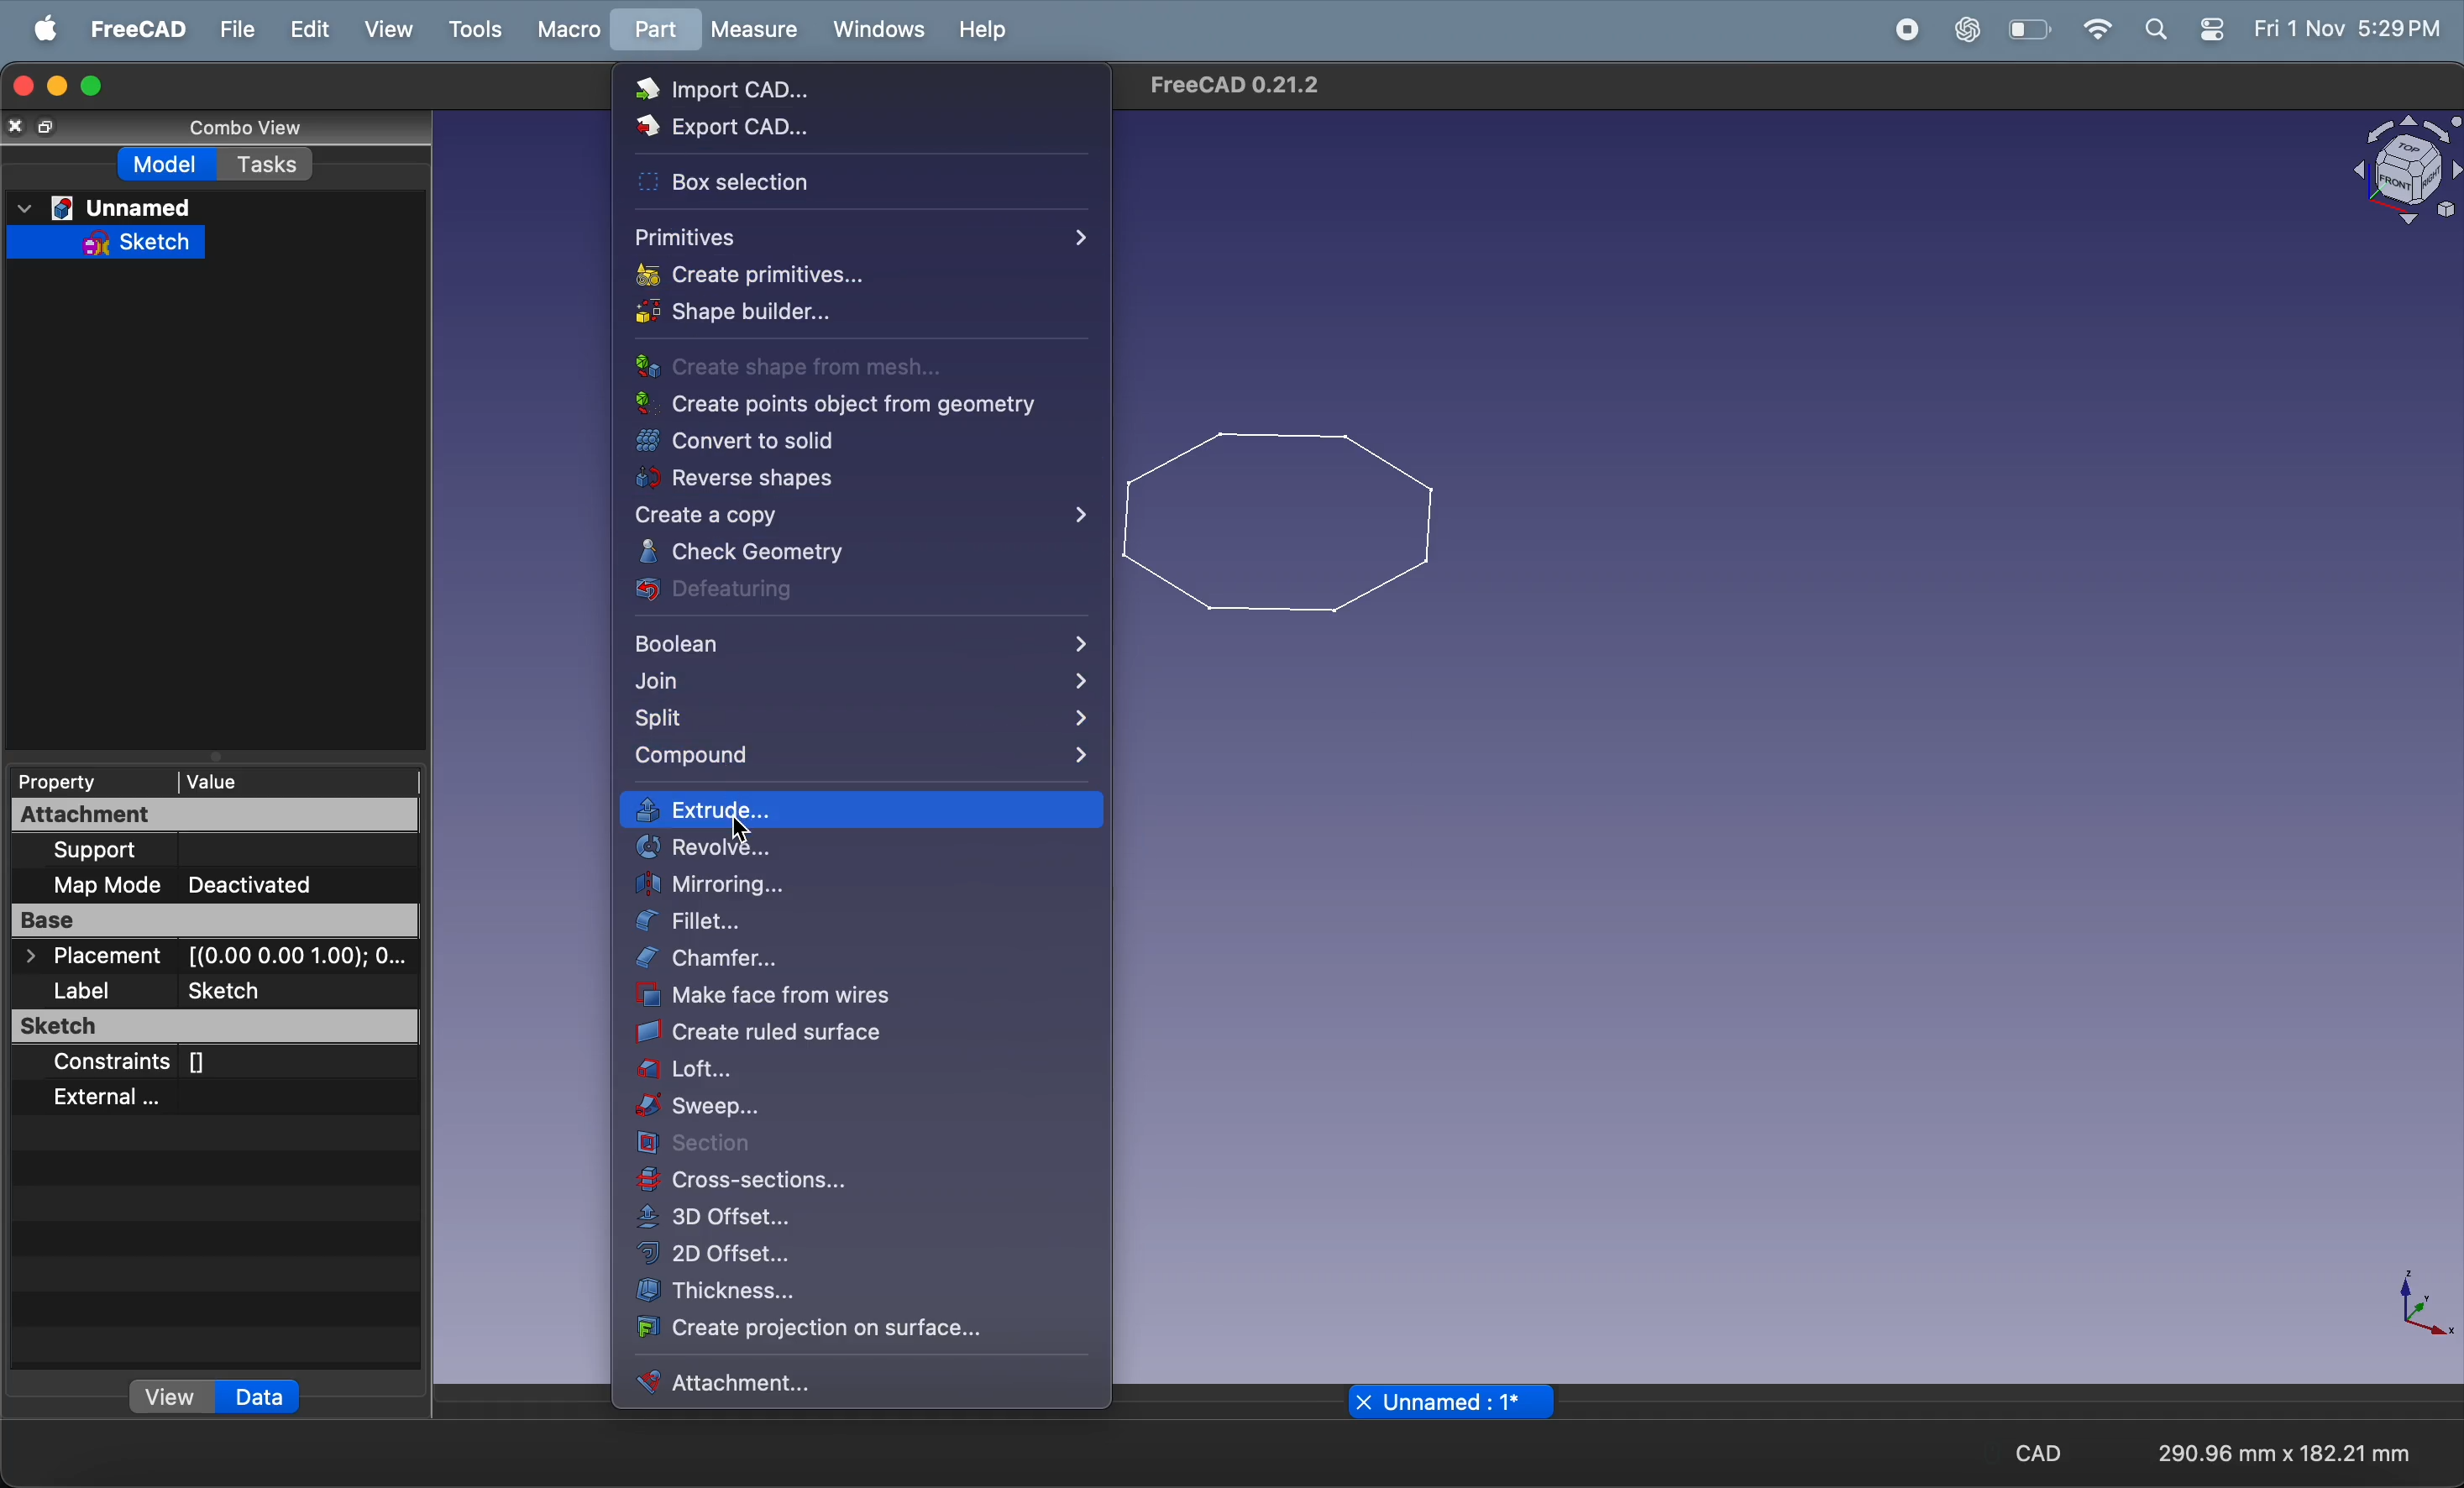  Describe the element at coordinates (857, 276) in the screenshot. I see `create primitives` at that location.